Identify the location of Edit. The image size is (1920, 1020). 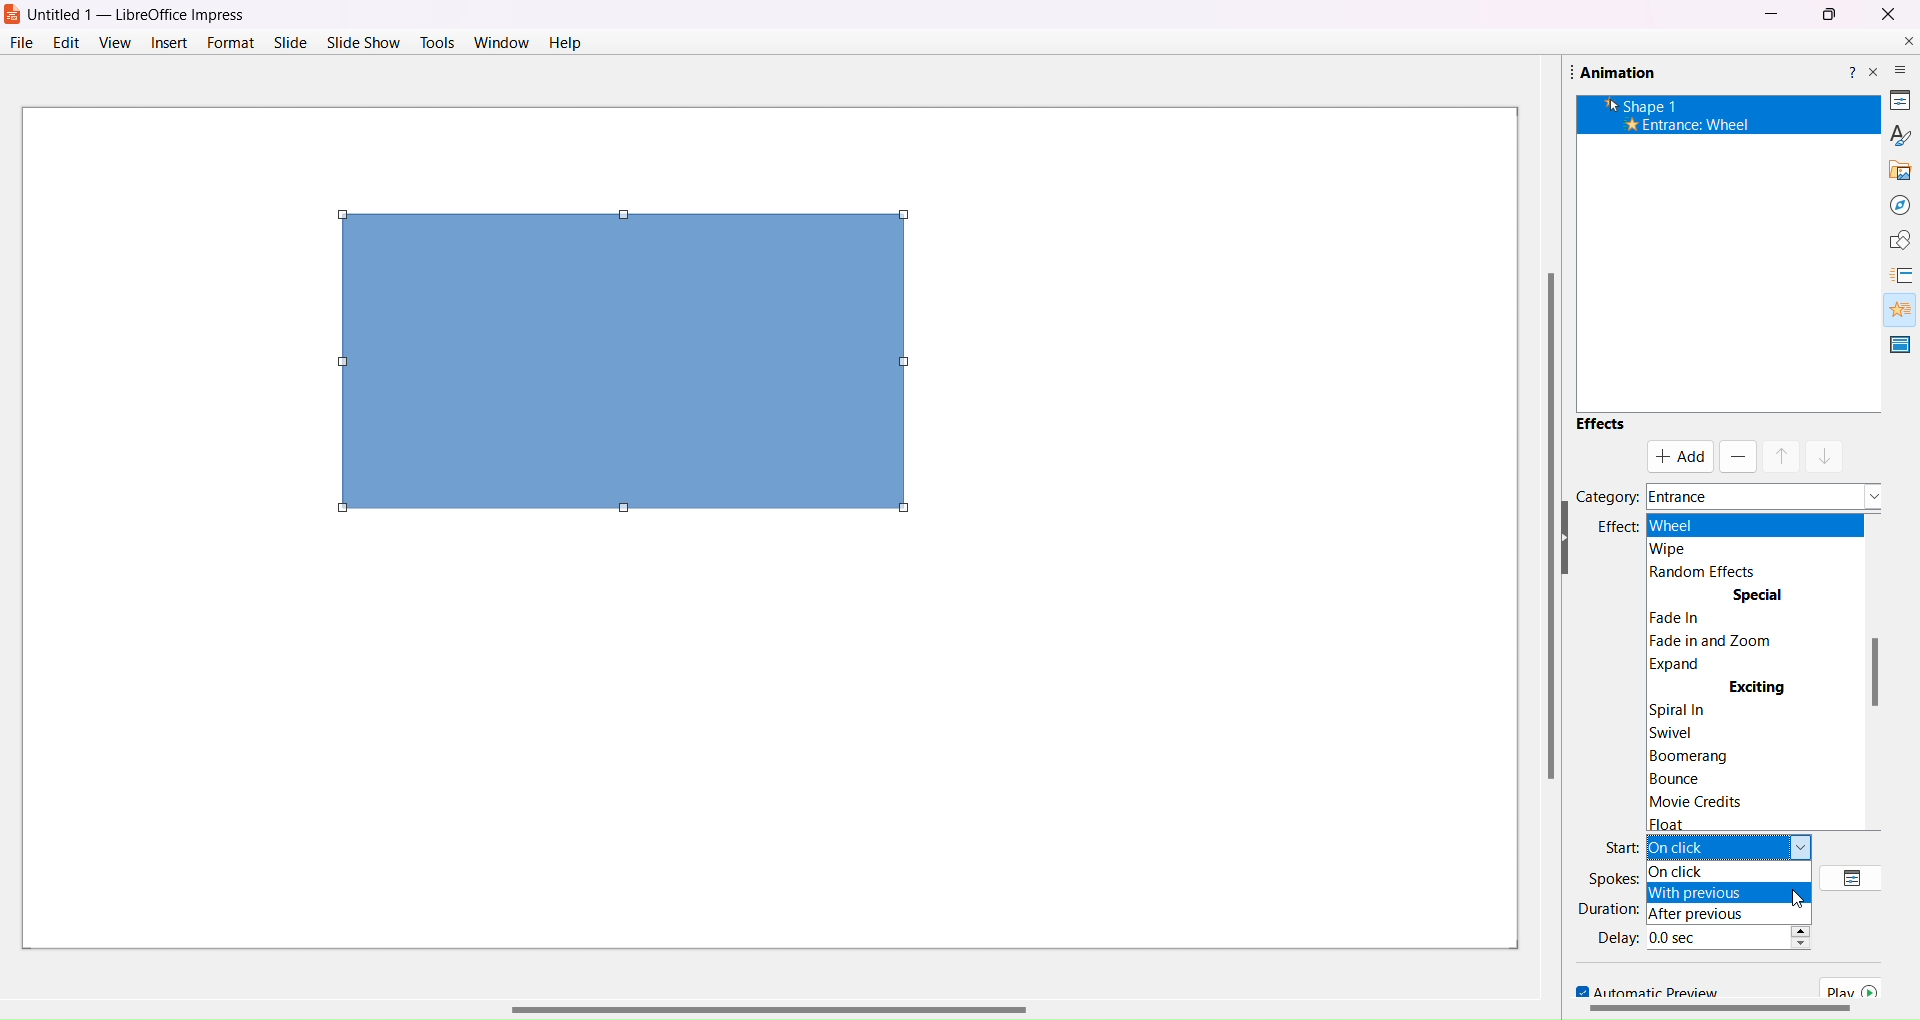
(68, 42).